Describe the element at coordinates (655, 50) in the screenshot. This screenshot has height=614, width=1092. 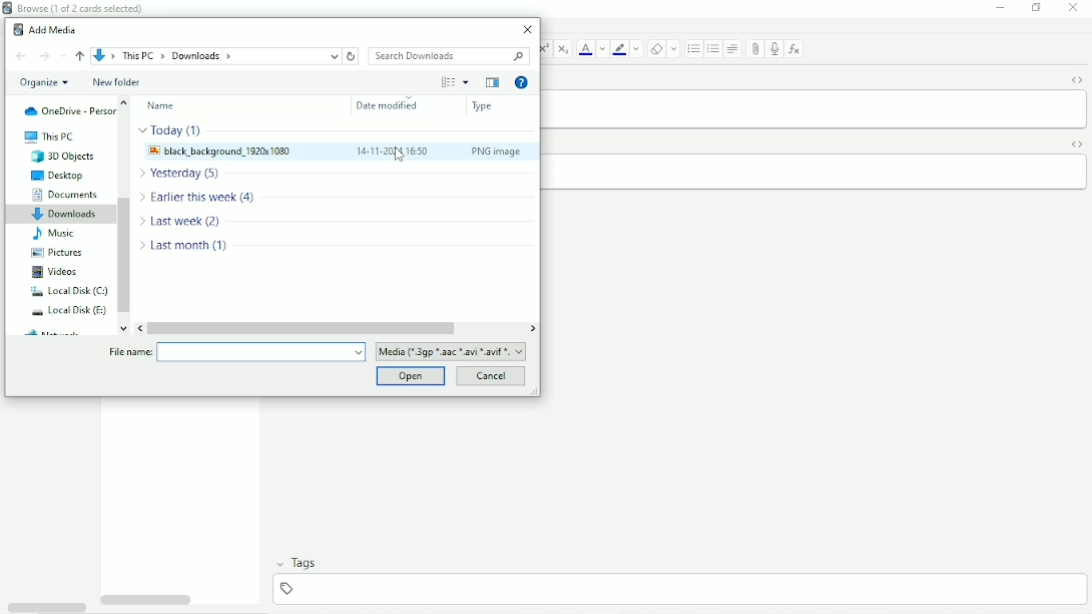
I see `Remove formatting` at that location.